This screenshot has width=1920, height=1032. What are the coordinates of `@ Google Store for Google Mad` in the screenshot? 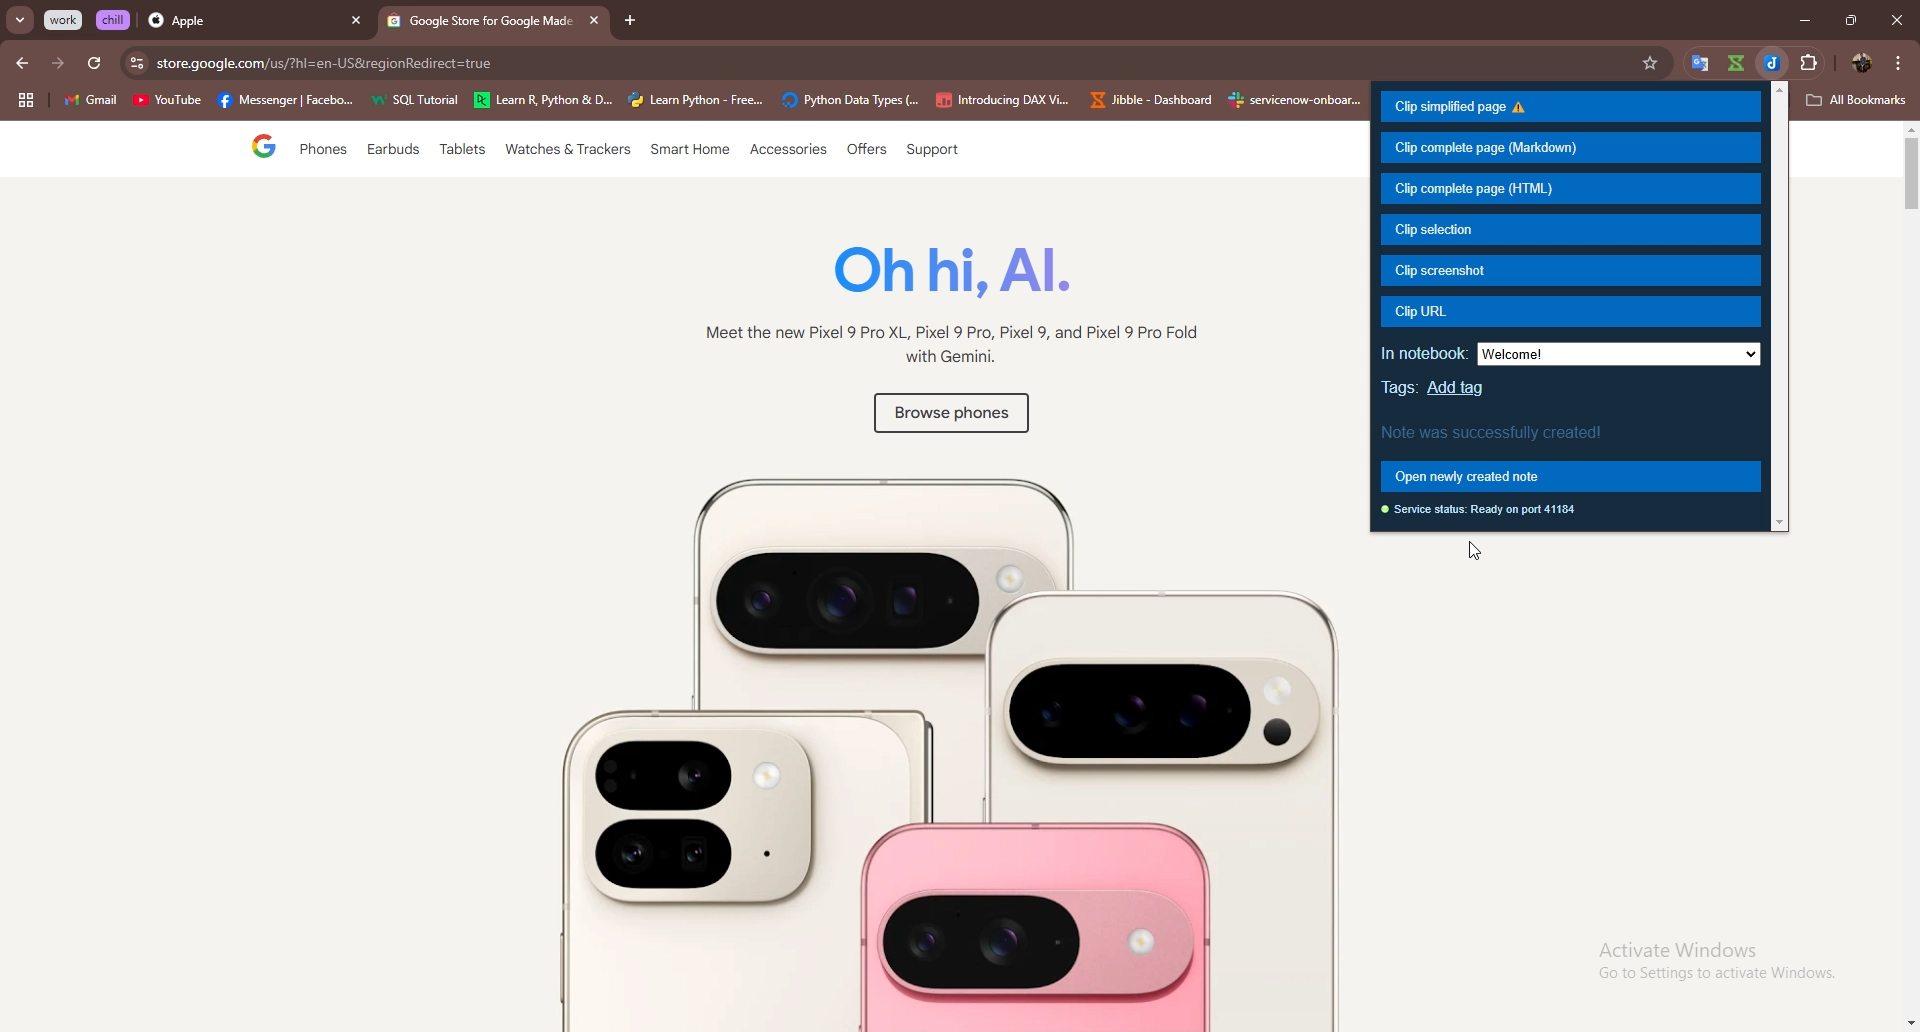 It's located at (480, 25).